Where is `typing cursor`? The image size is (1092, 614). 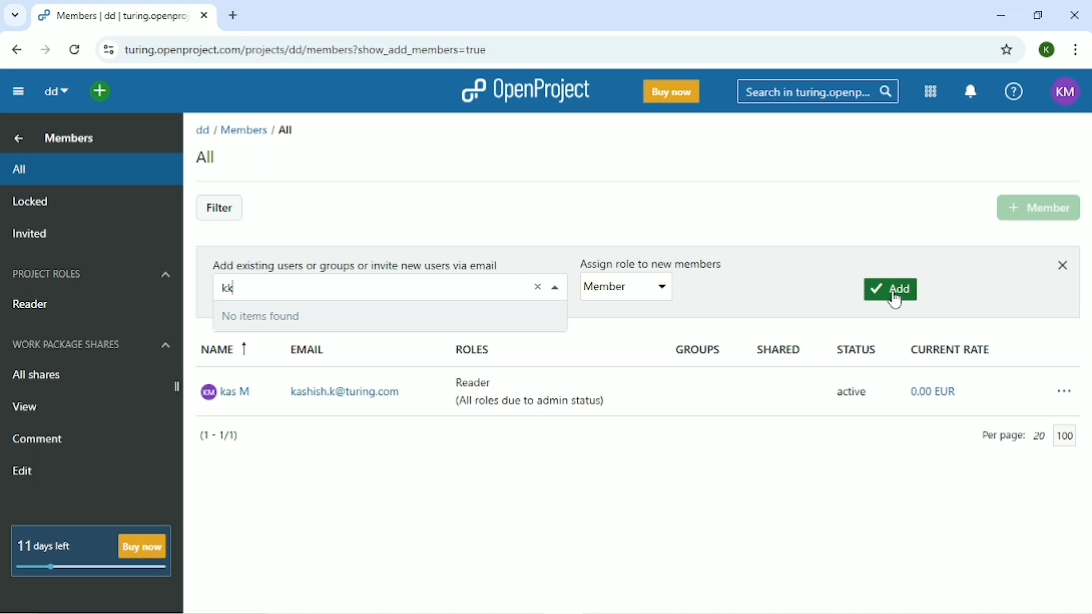
typing cursor is located at coordinates (233, 288).